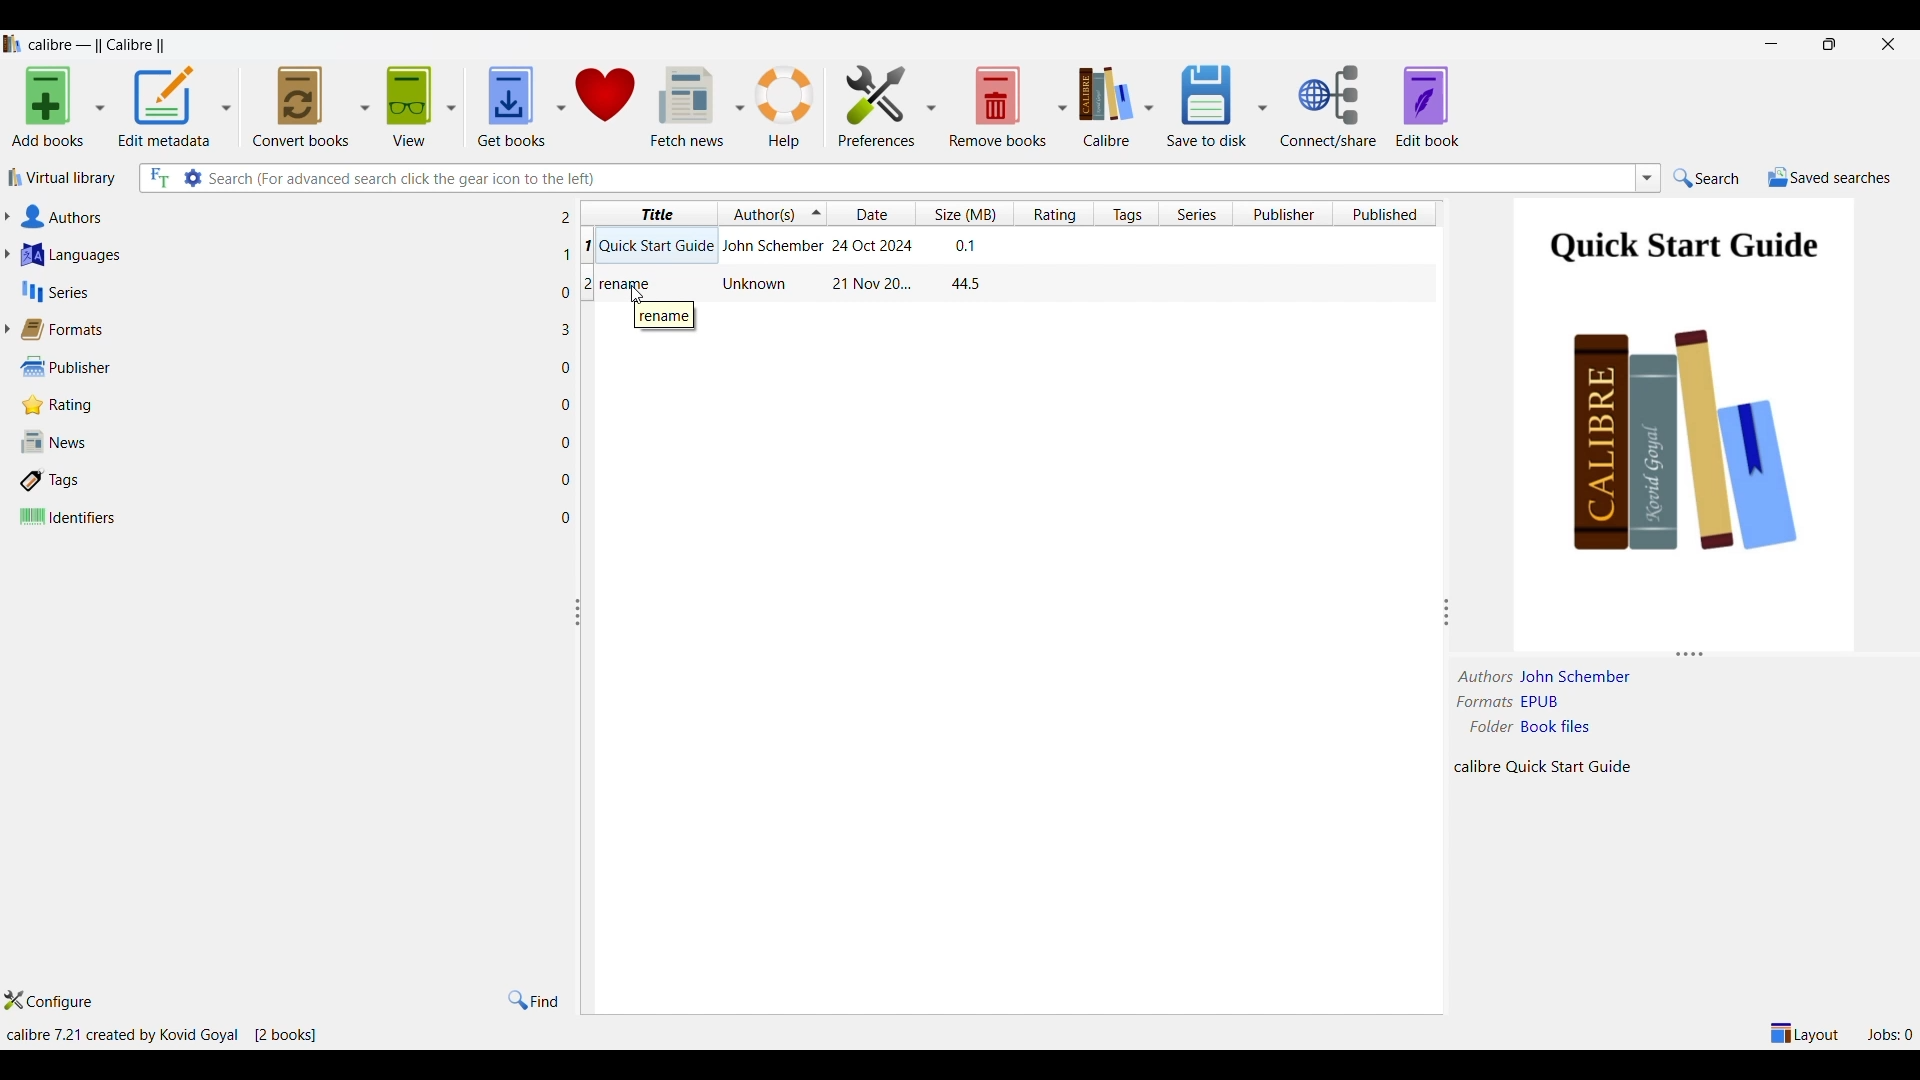 Image resolution: width=1920 pixels, height=1080 pixels. Describe the element at coordinates (364, 106) in the screenshot. I see `Convert book options` at that location.